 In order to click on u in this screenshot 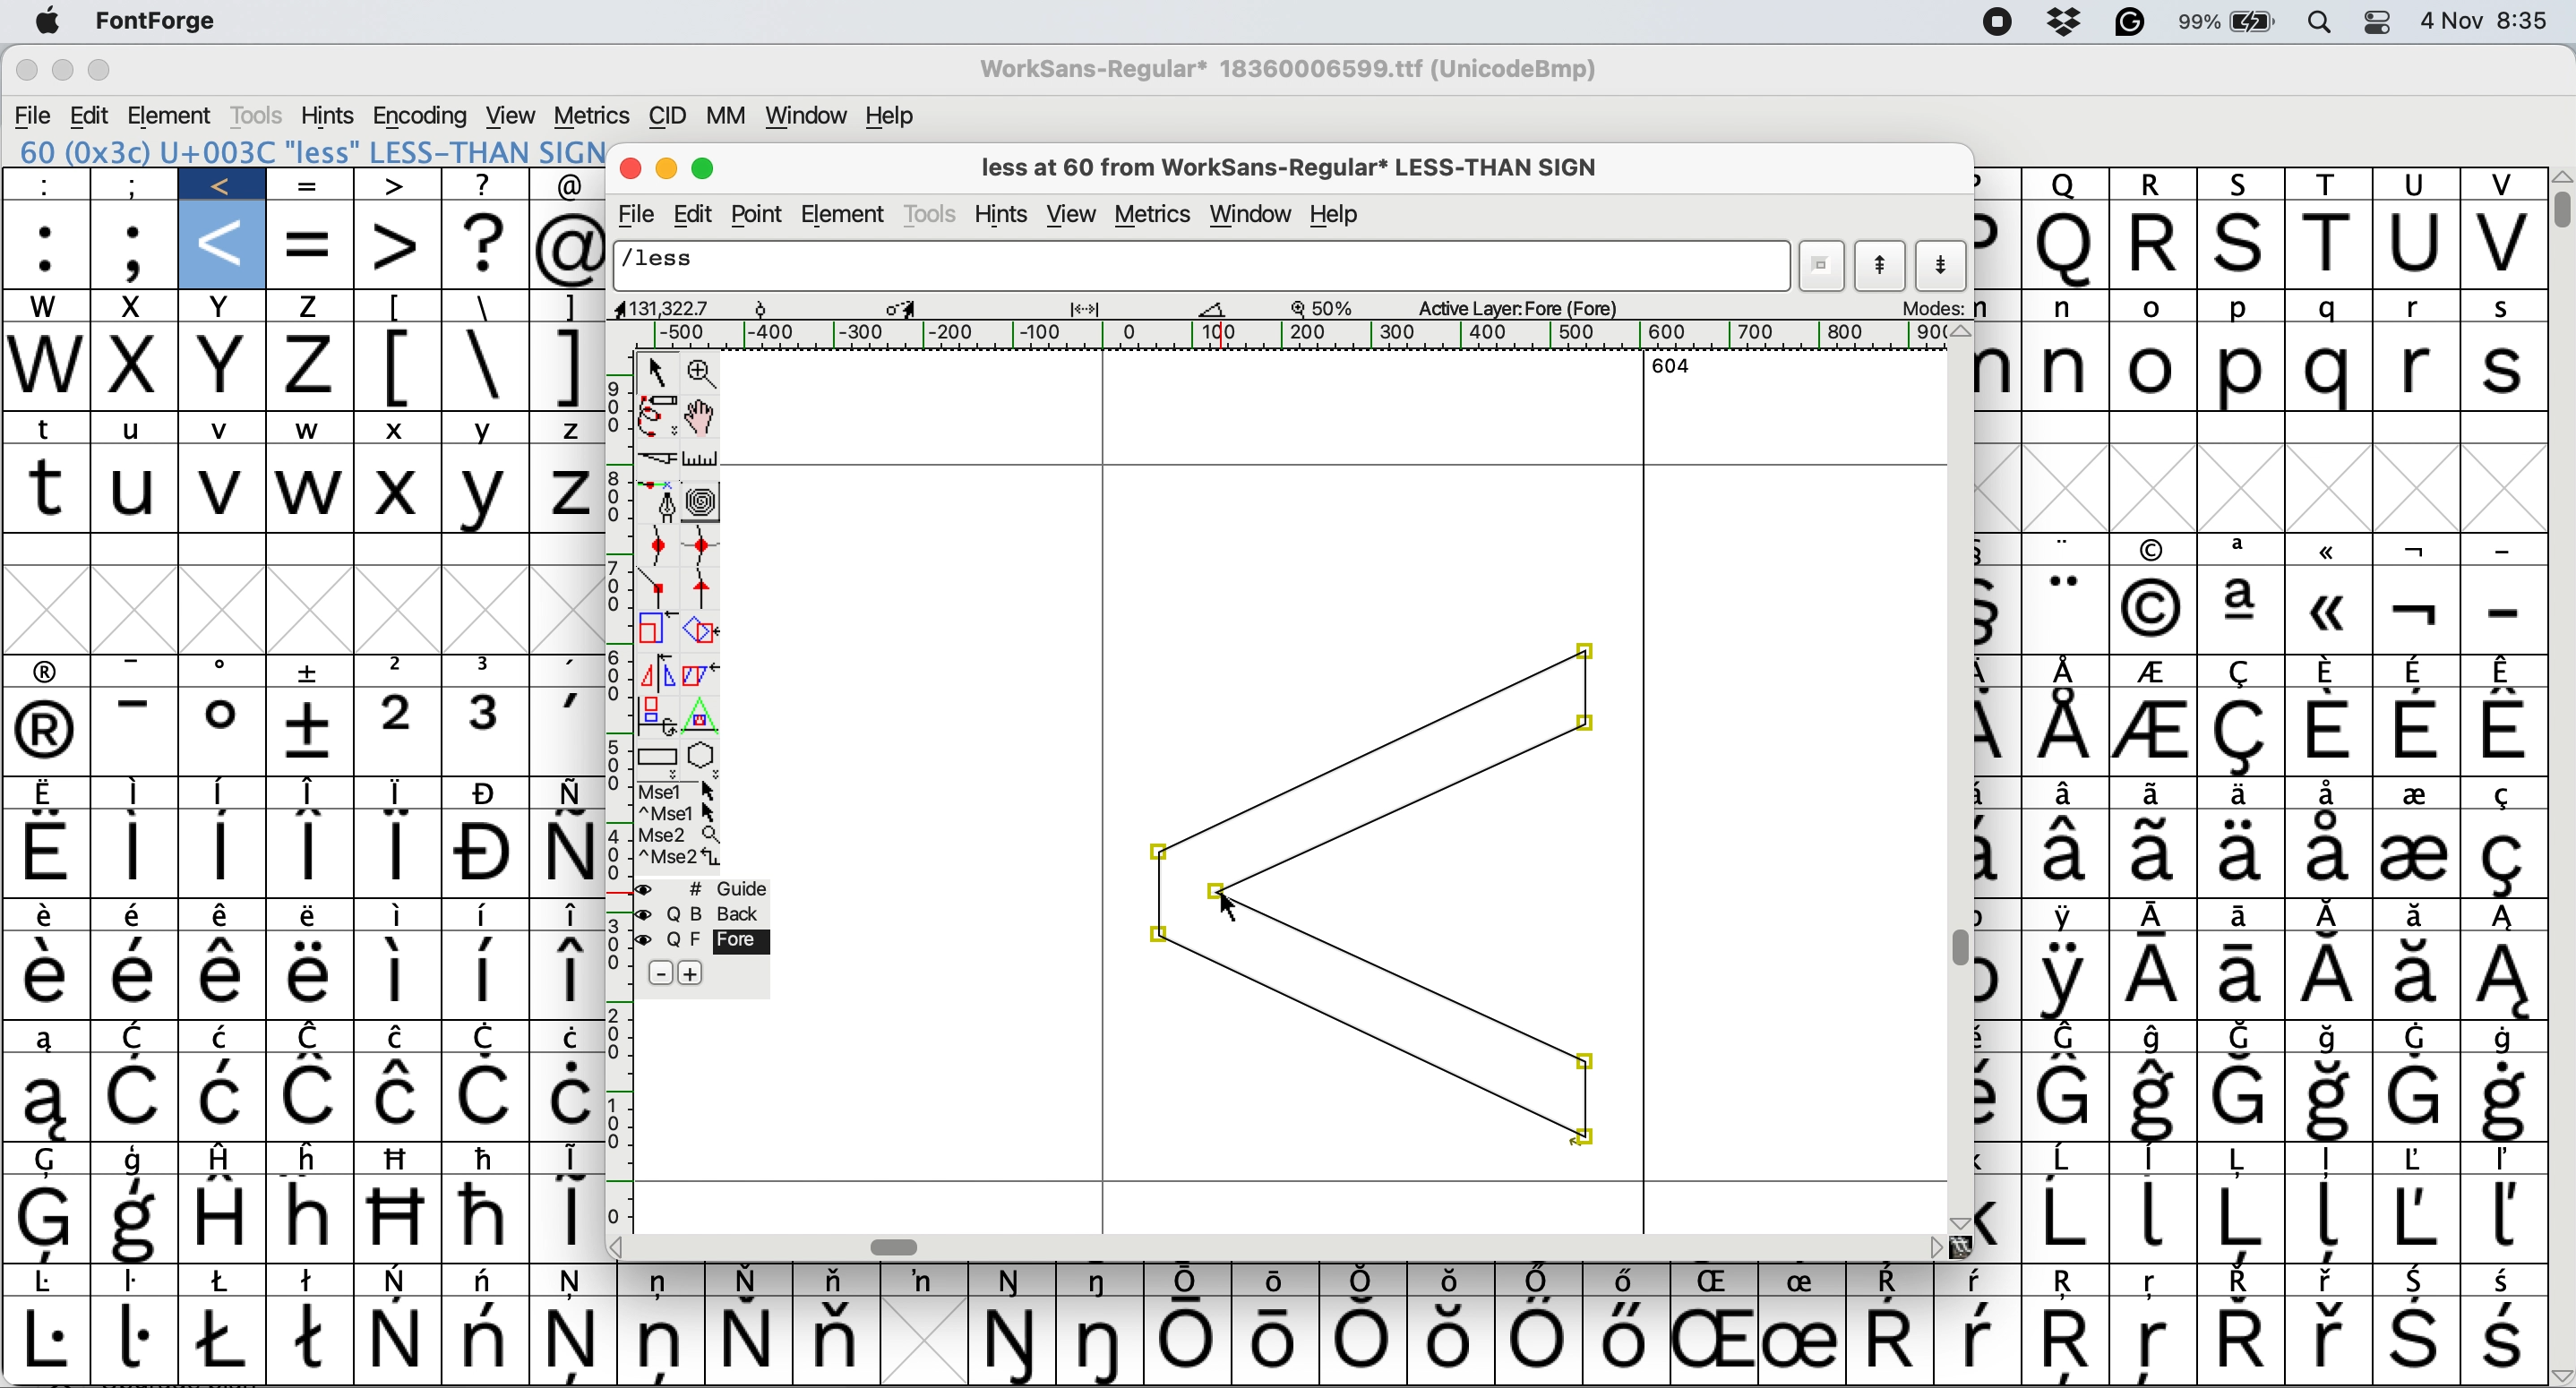, I will do `click(139, 425)`.